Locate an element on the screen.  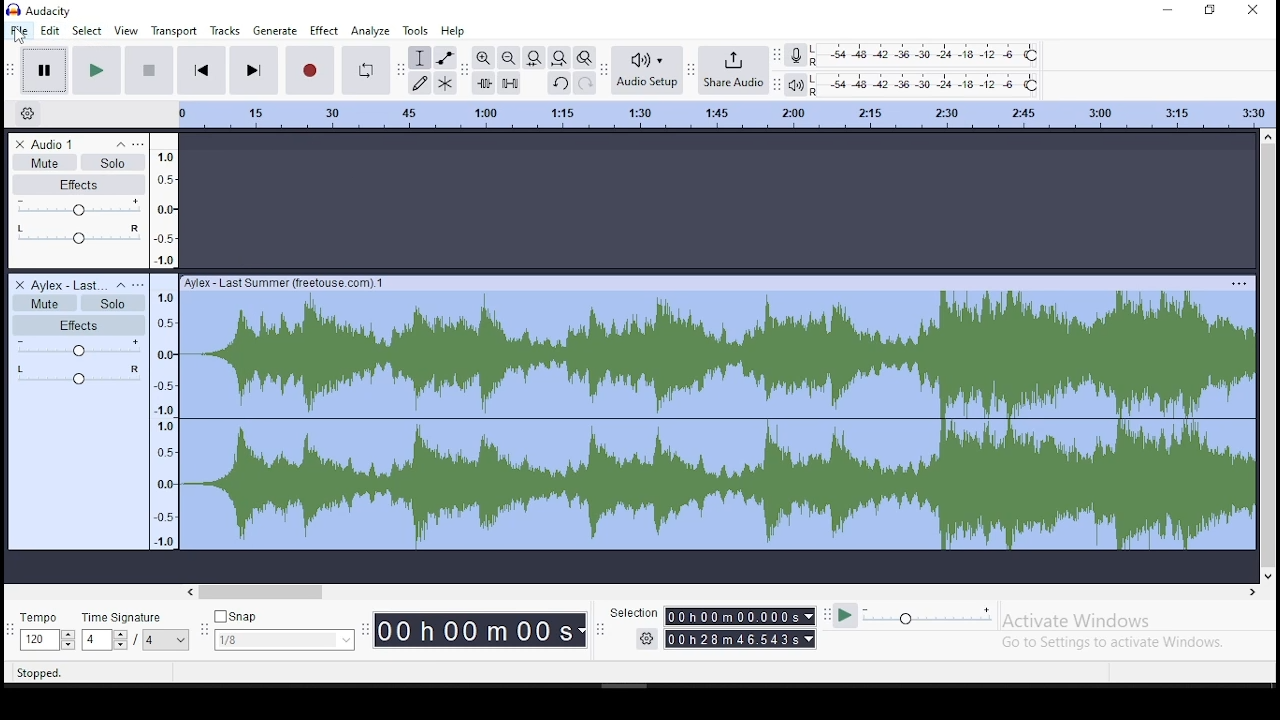
cursor is located at coordinates (19, 37).